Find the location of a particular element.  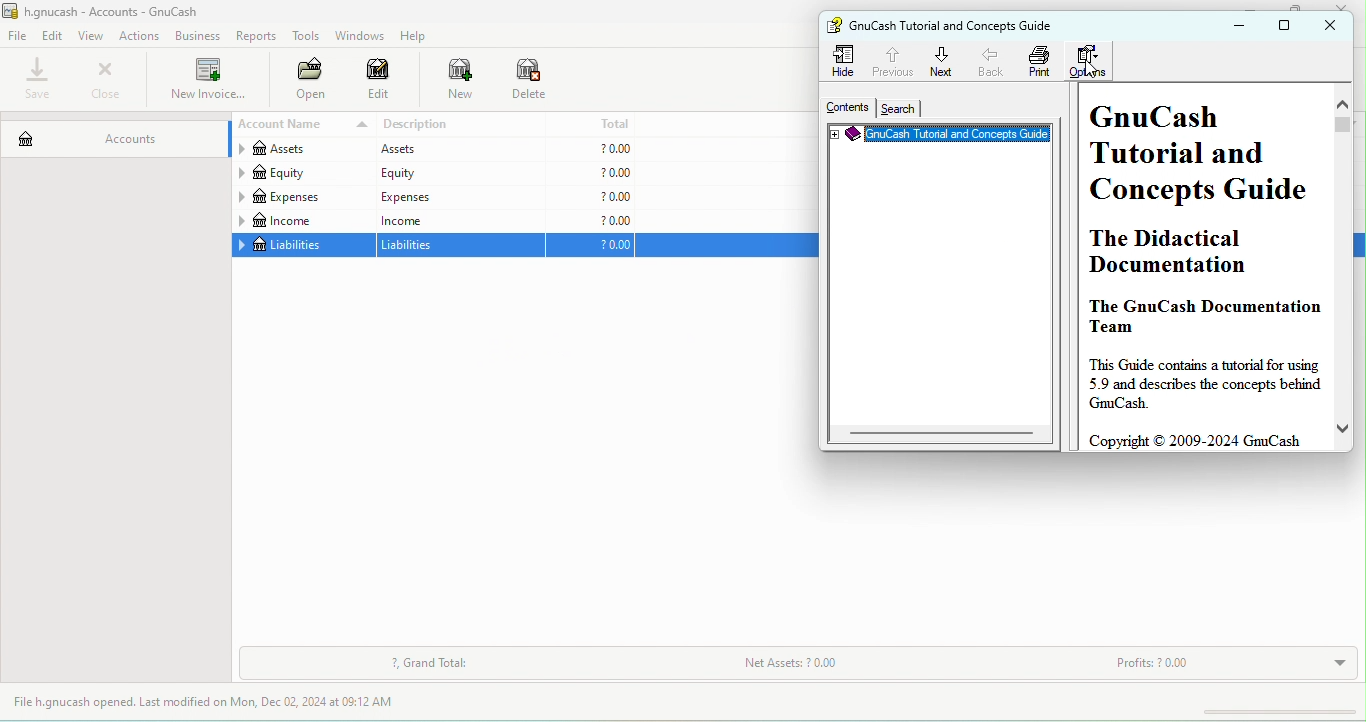

gnu cash tutorial concepts guid is located at coordinates (940, 136).